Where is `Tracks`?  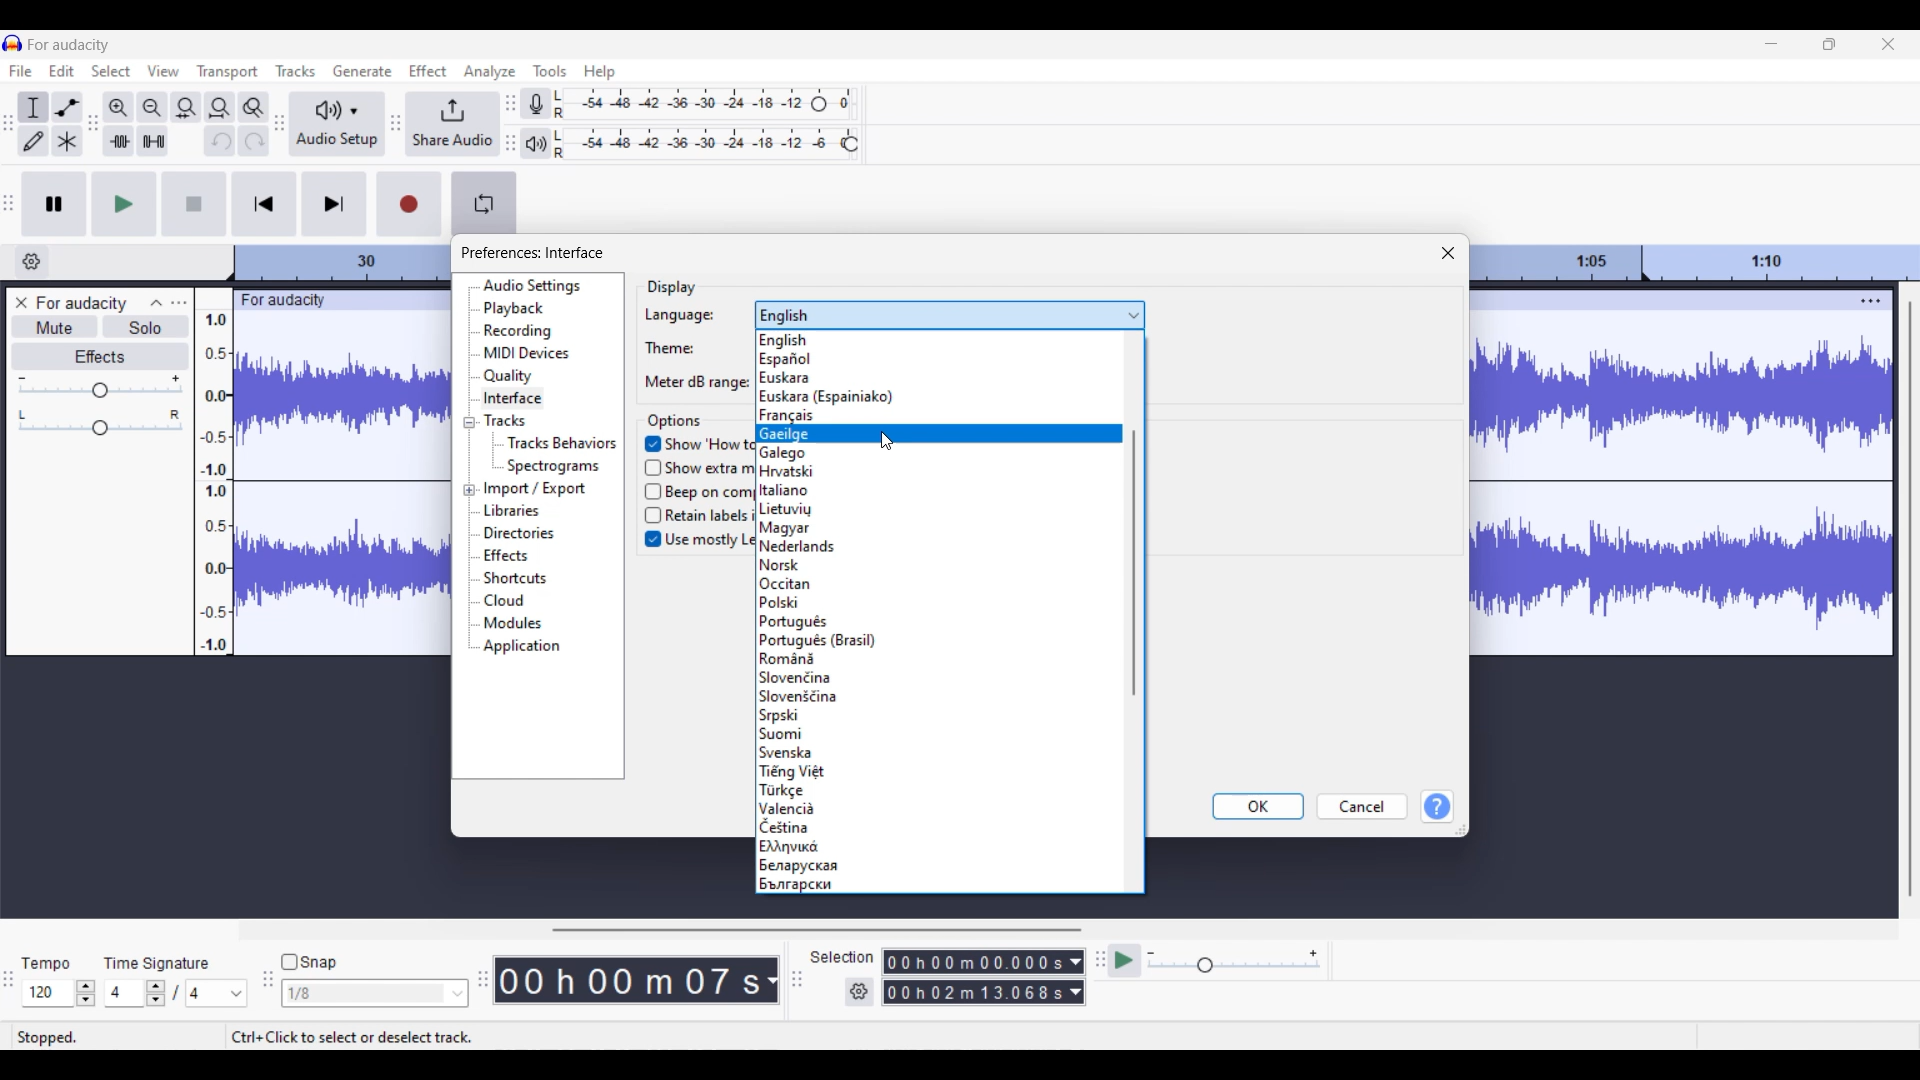
Tracks is located at coordinates (504, 420).